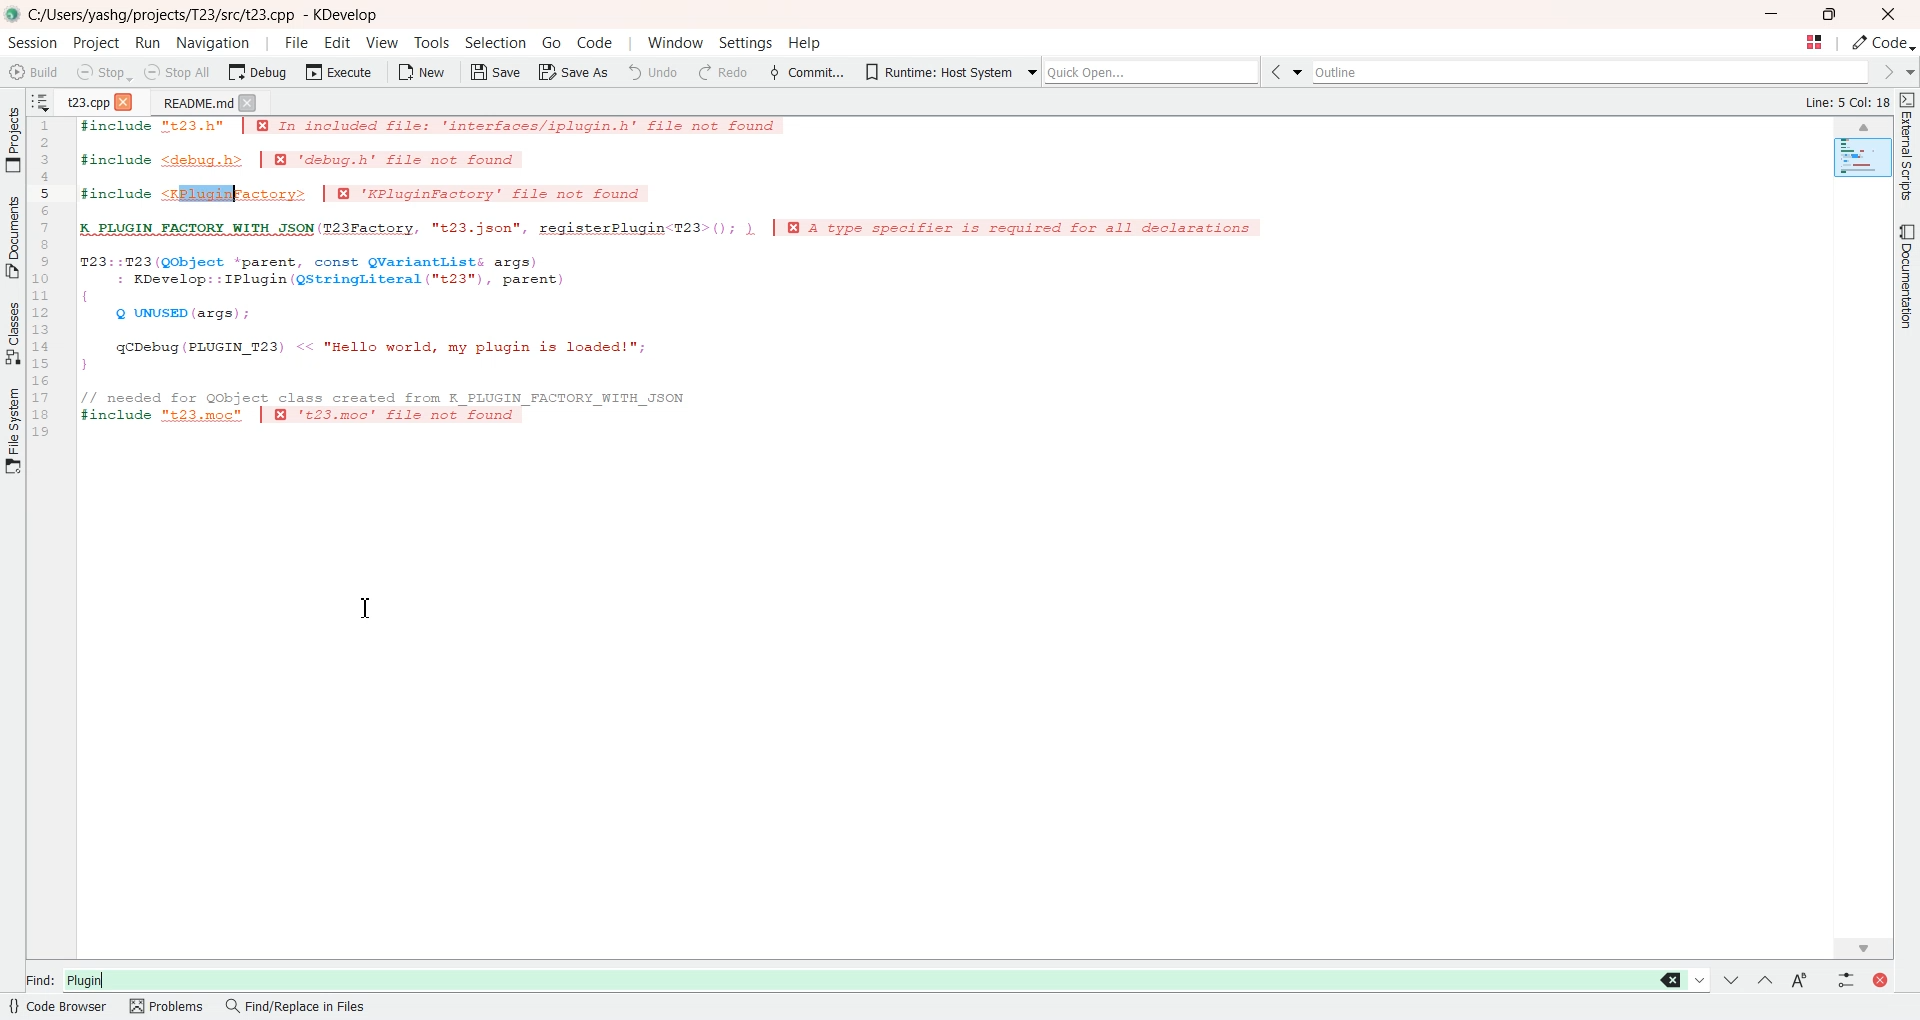 The height and width of the screenshot is (1020, 1920). Describe the element at coordinates (935, 70) in the screenshot. I see `Runtime : Host System` at that location.